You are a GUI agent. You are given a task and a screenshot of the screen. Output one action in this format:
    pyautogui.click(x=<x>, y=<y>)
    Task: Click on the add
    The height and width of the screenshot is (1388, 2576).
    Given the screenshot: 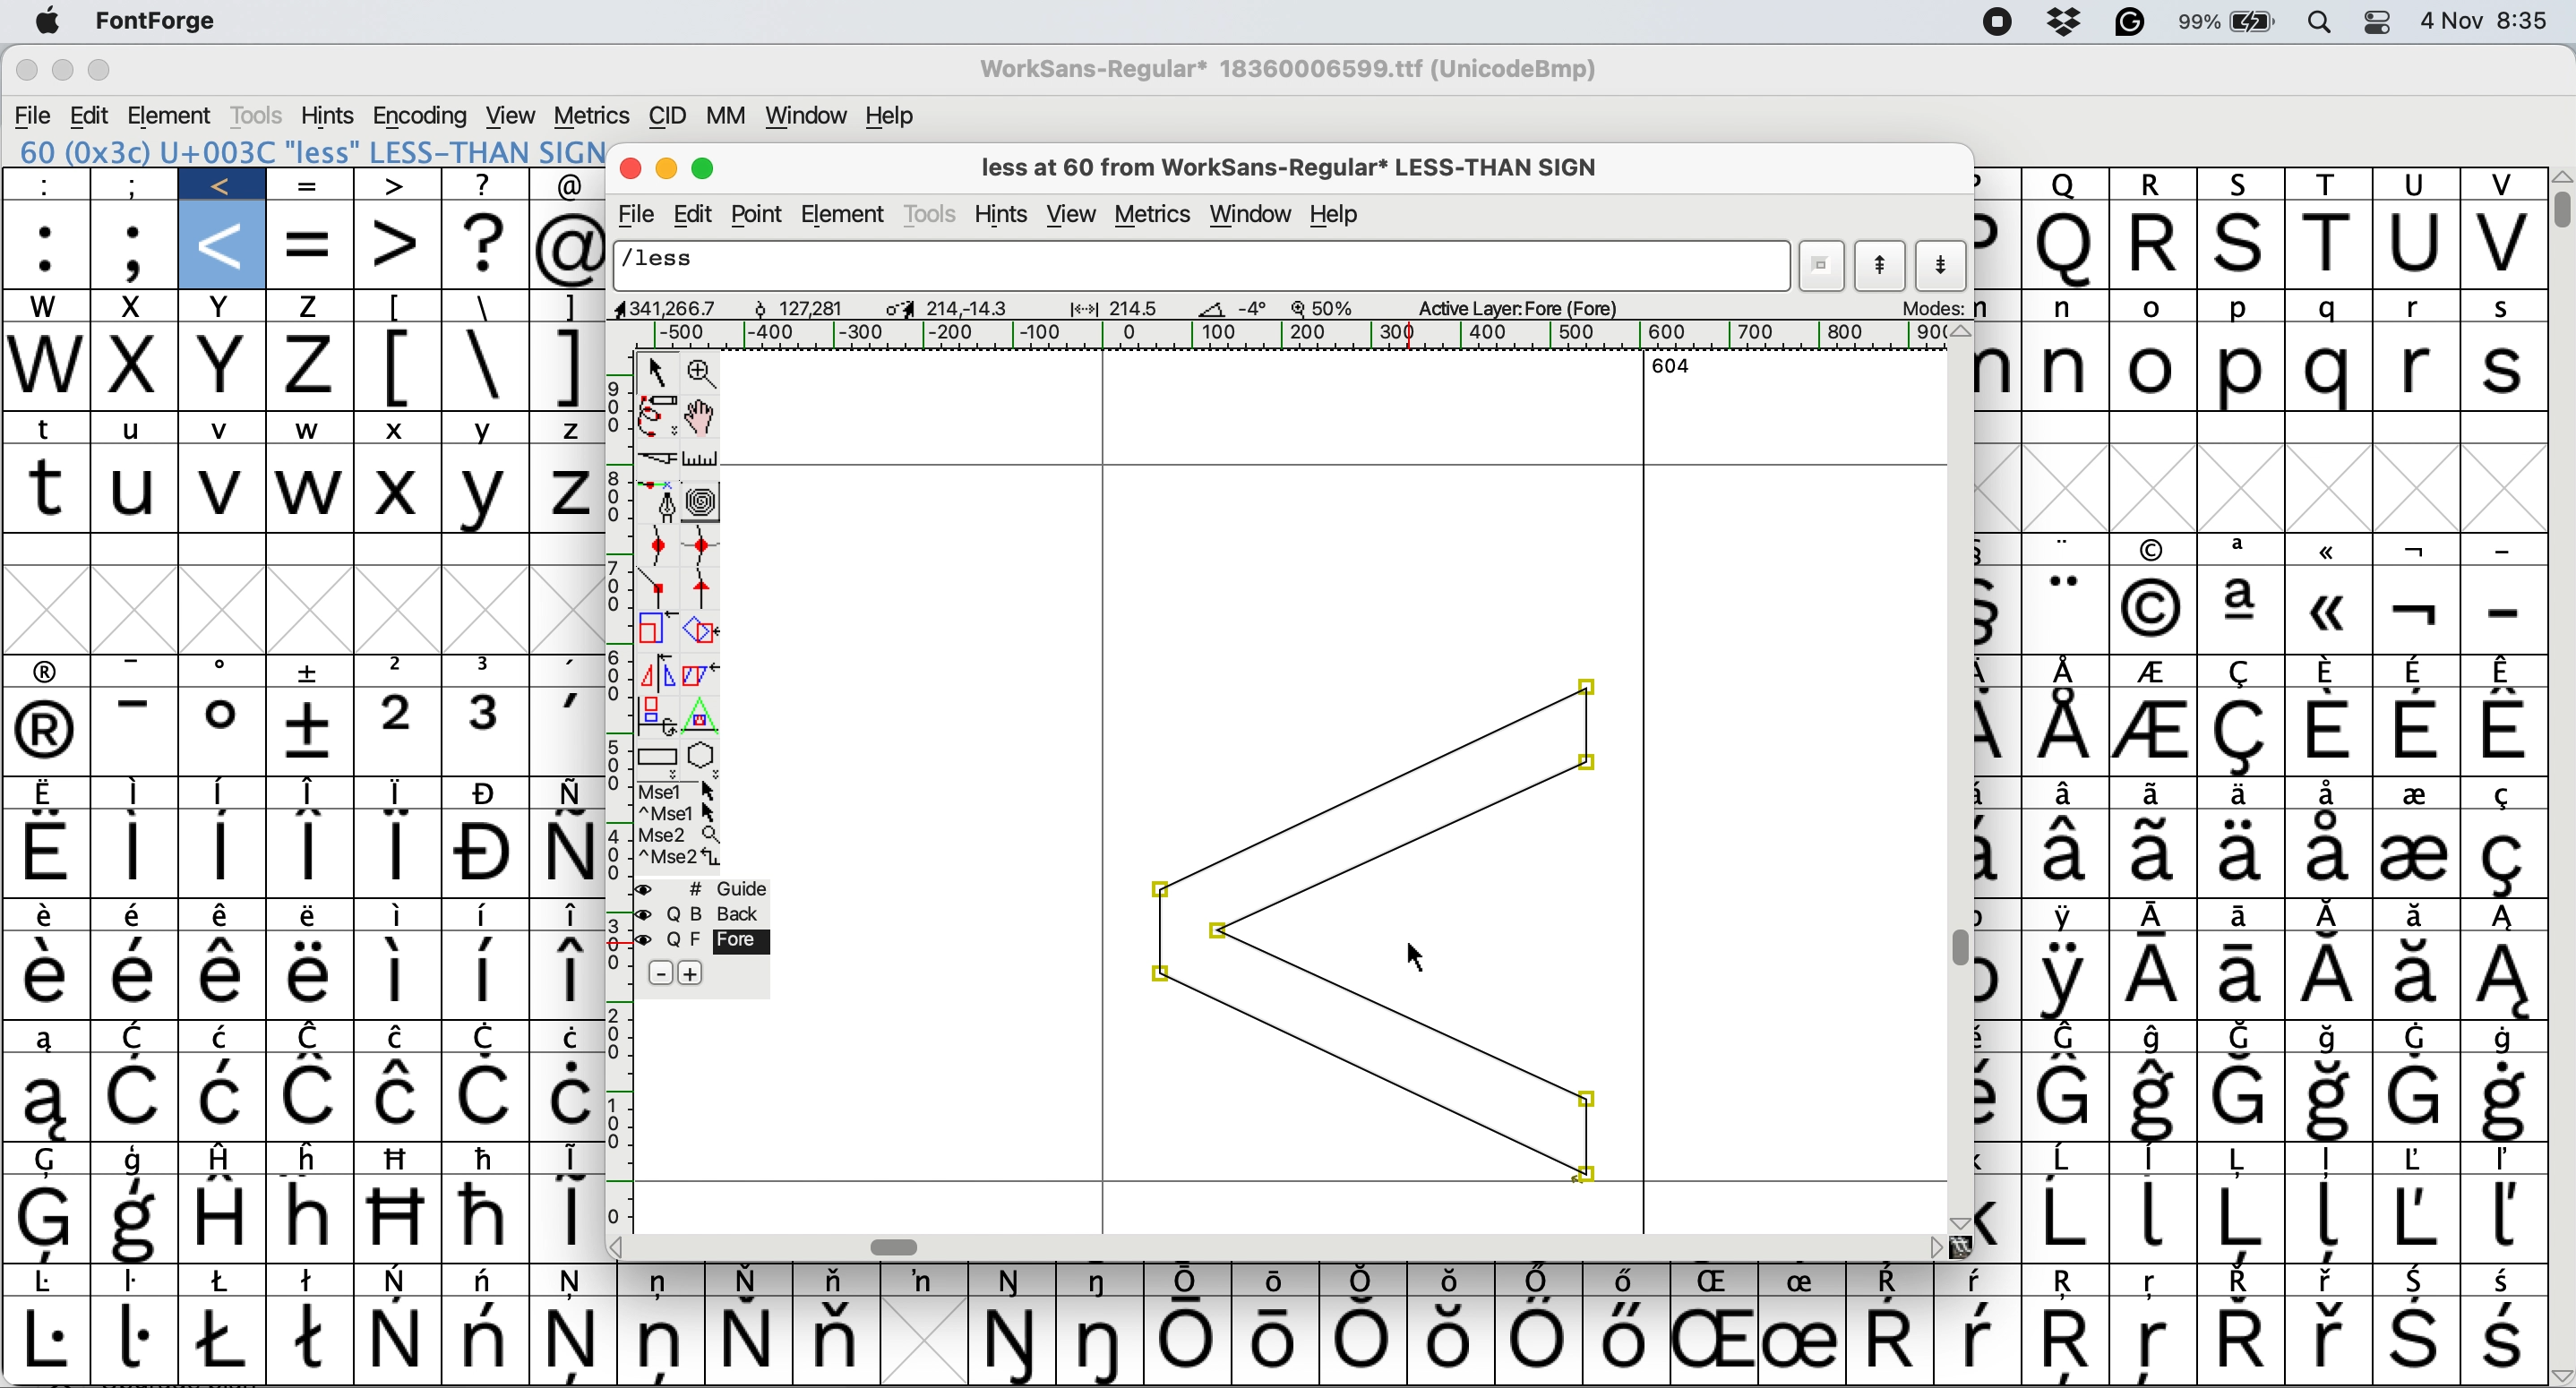 What is the action you would take?
    pyautogui.click(x=692, y=972)
    